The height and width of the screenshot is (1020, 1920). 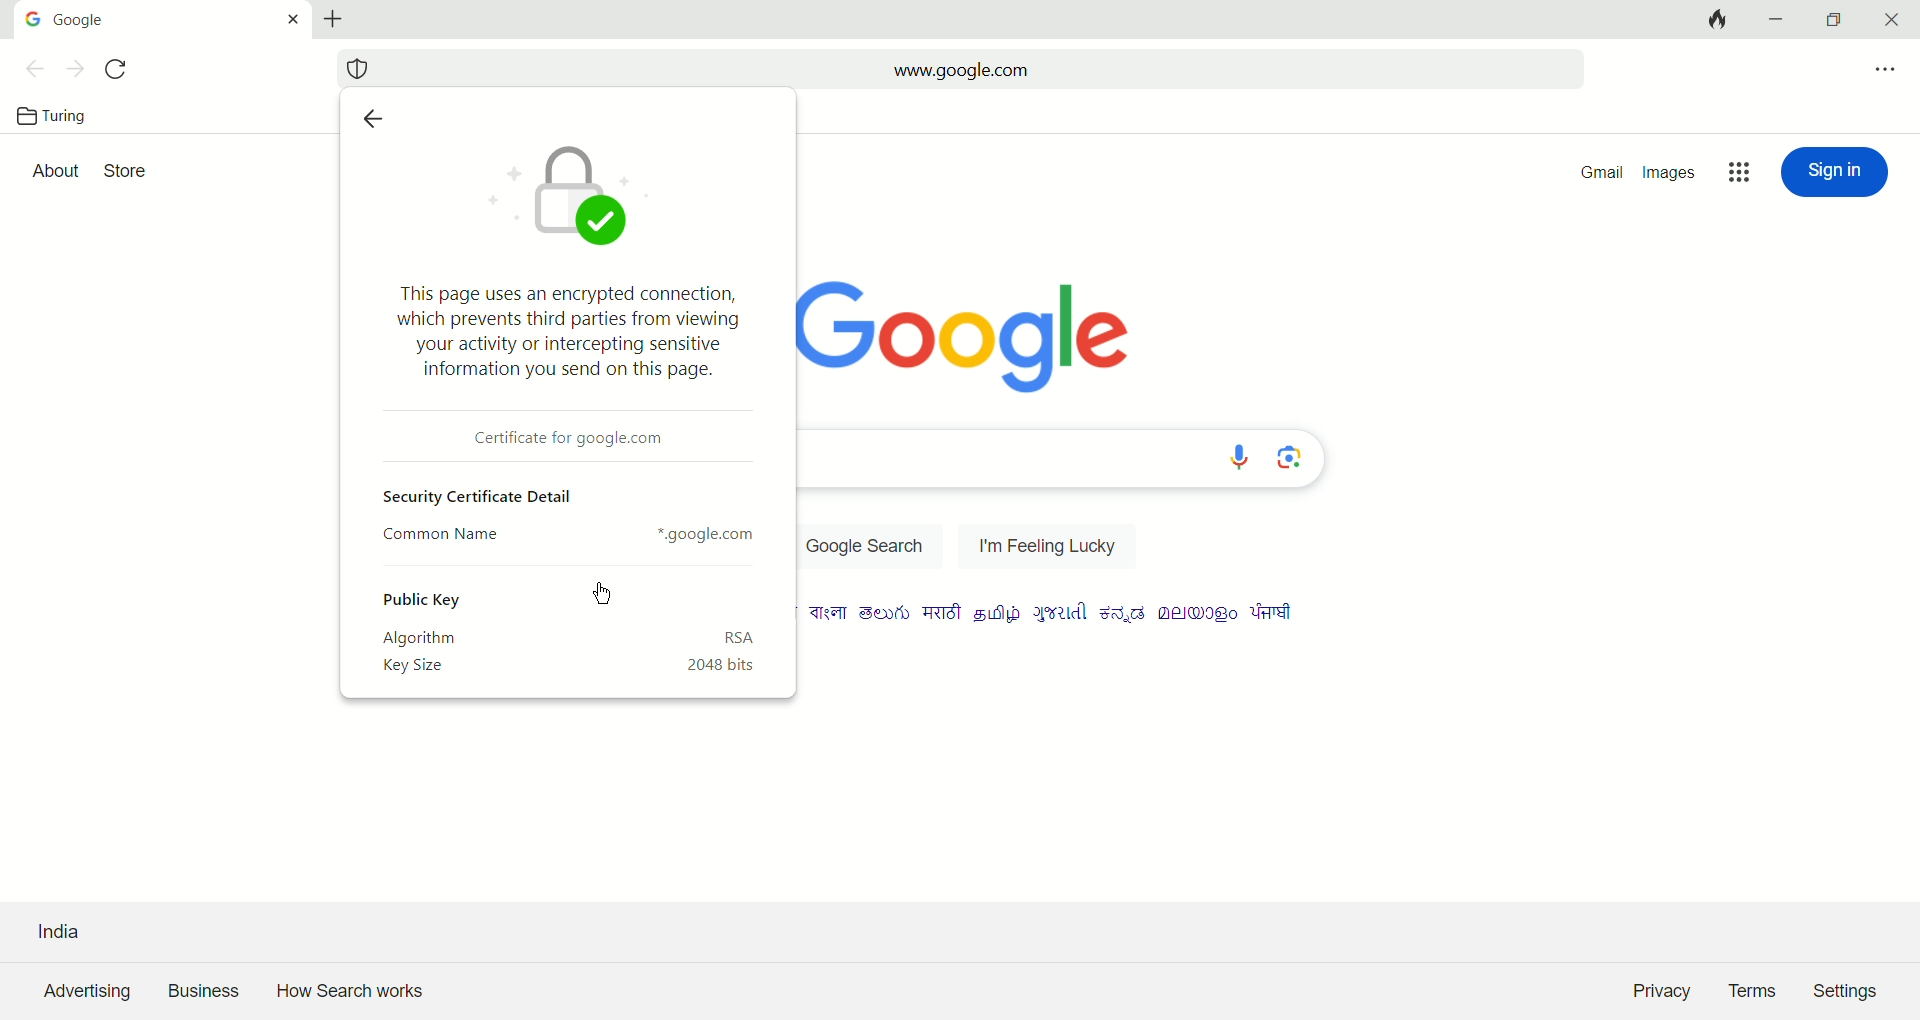 I want to click on google, so click(x=88, y=18).